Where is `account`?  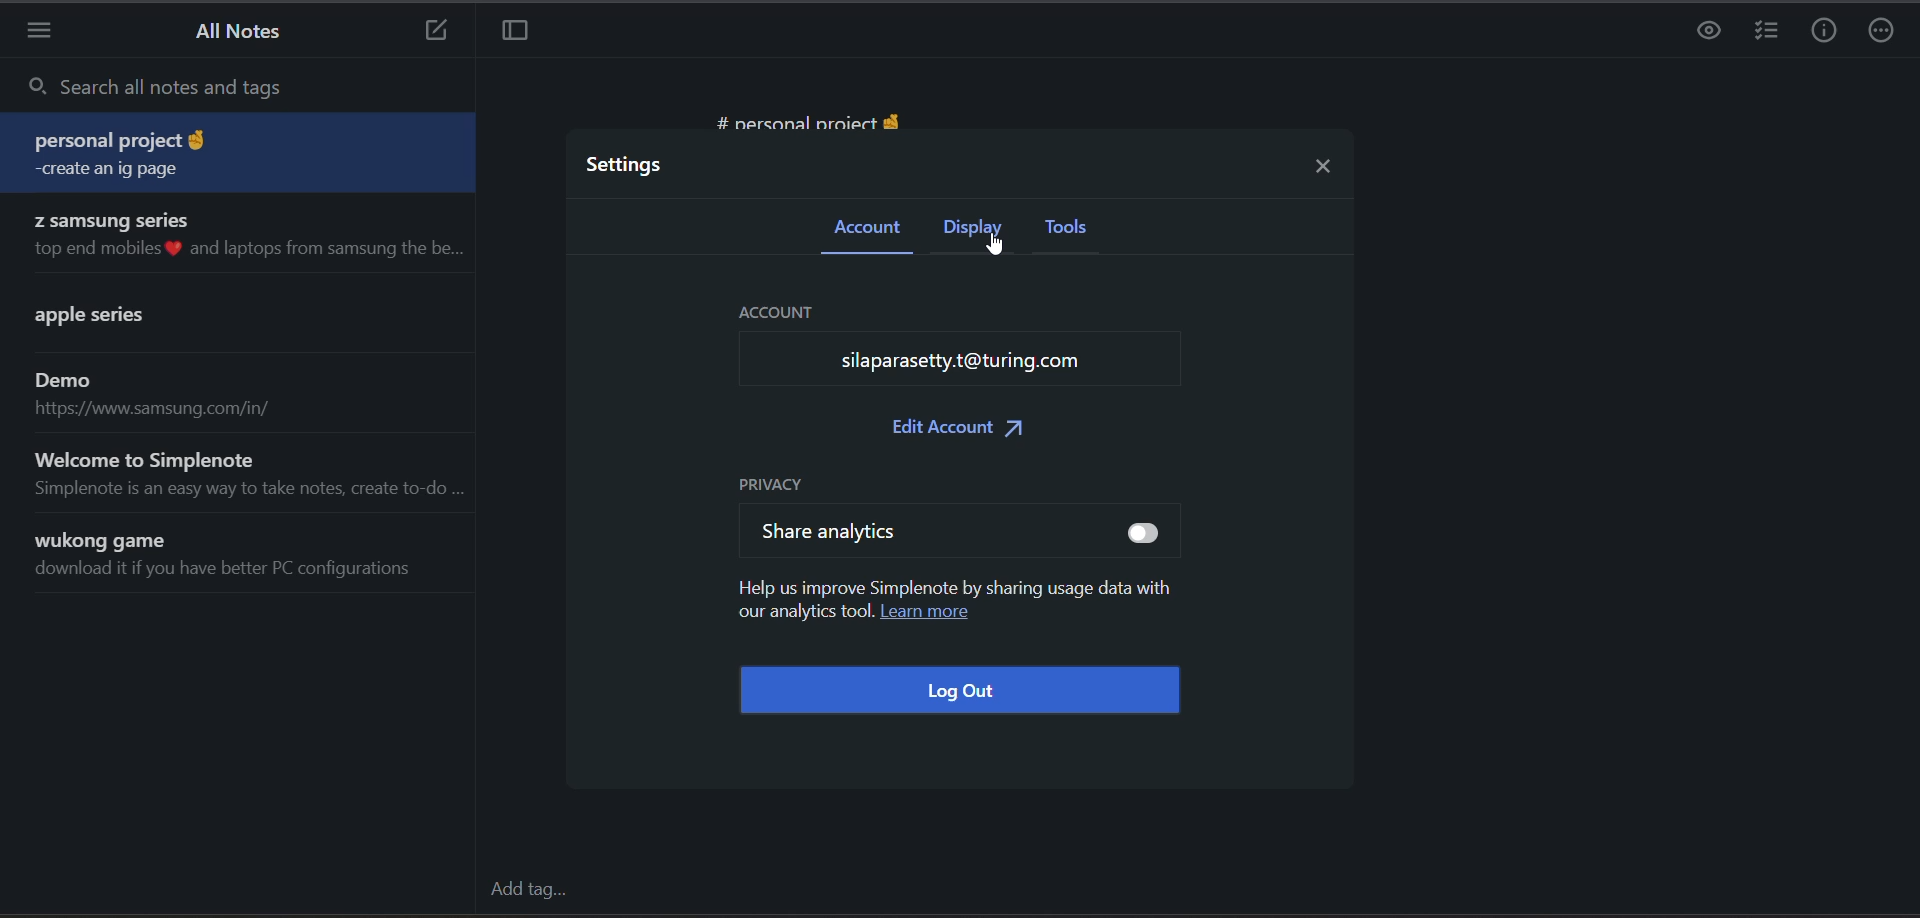 account is located at coordinates (871, 232).